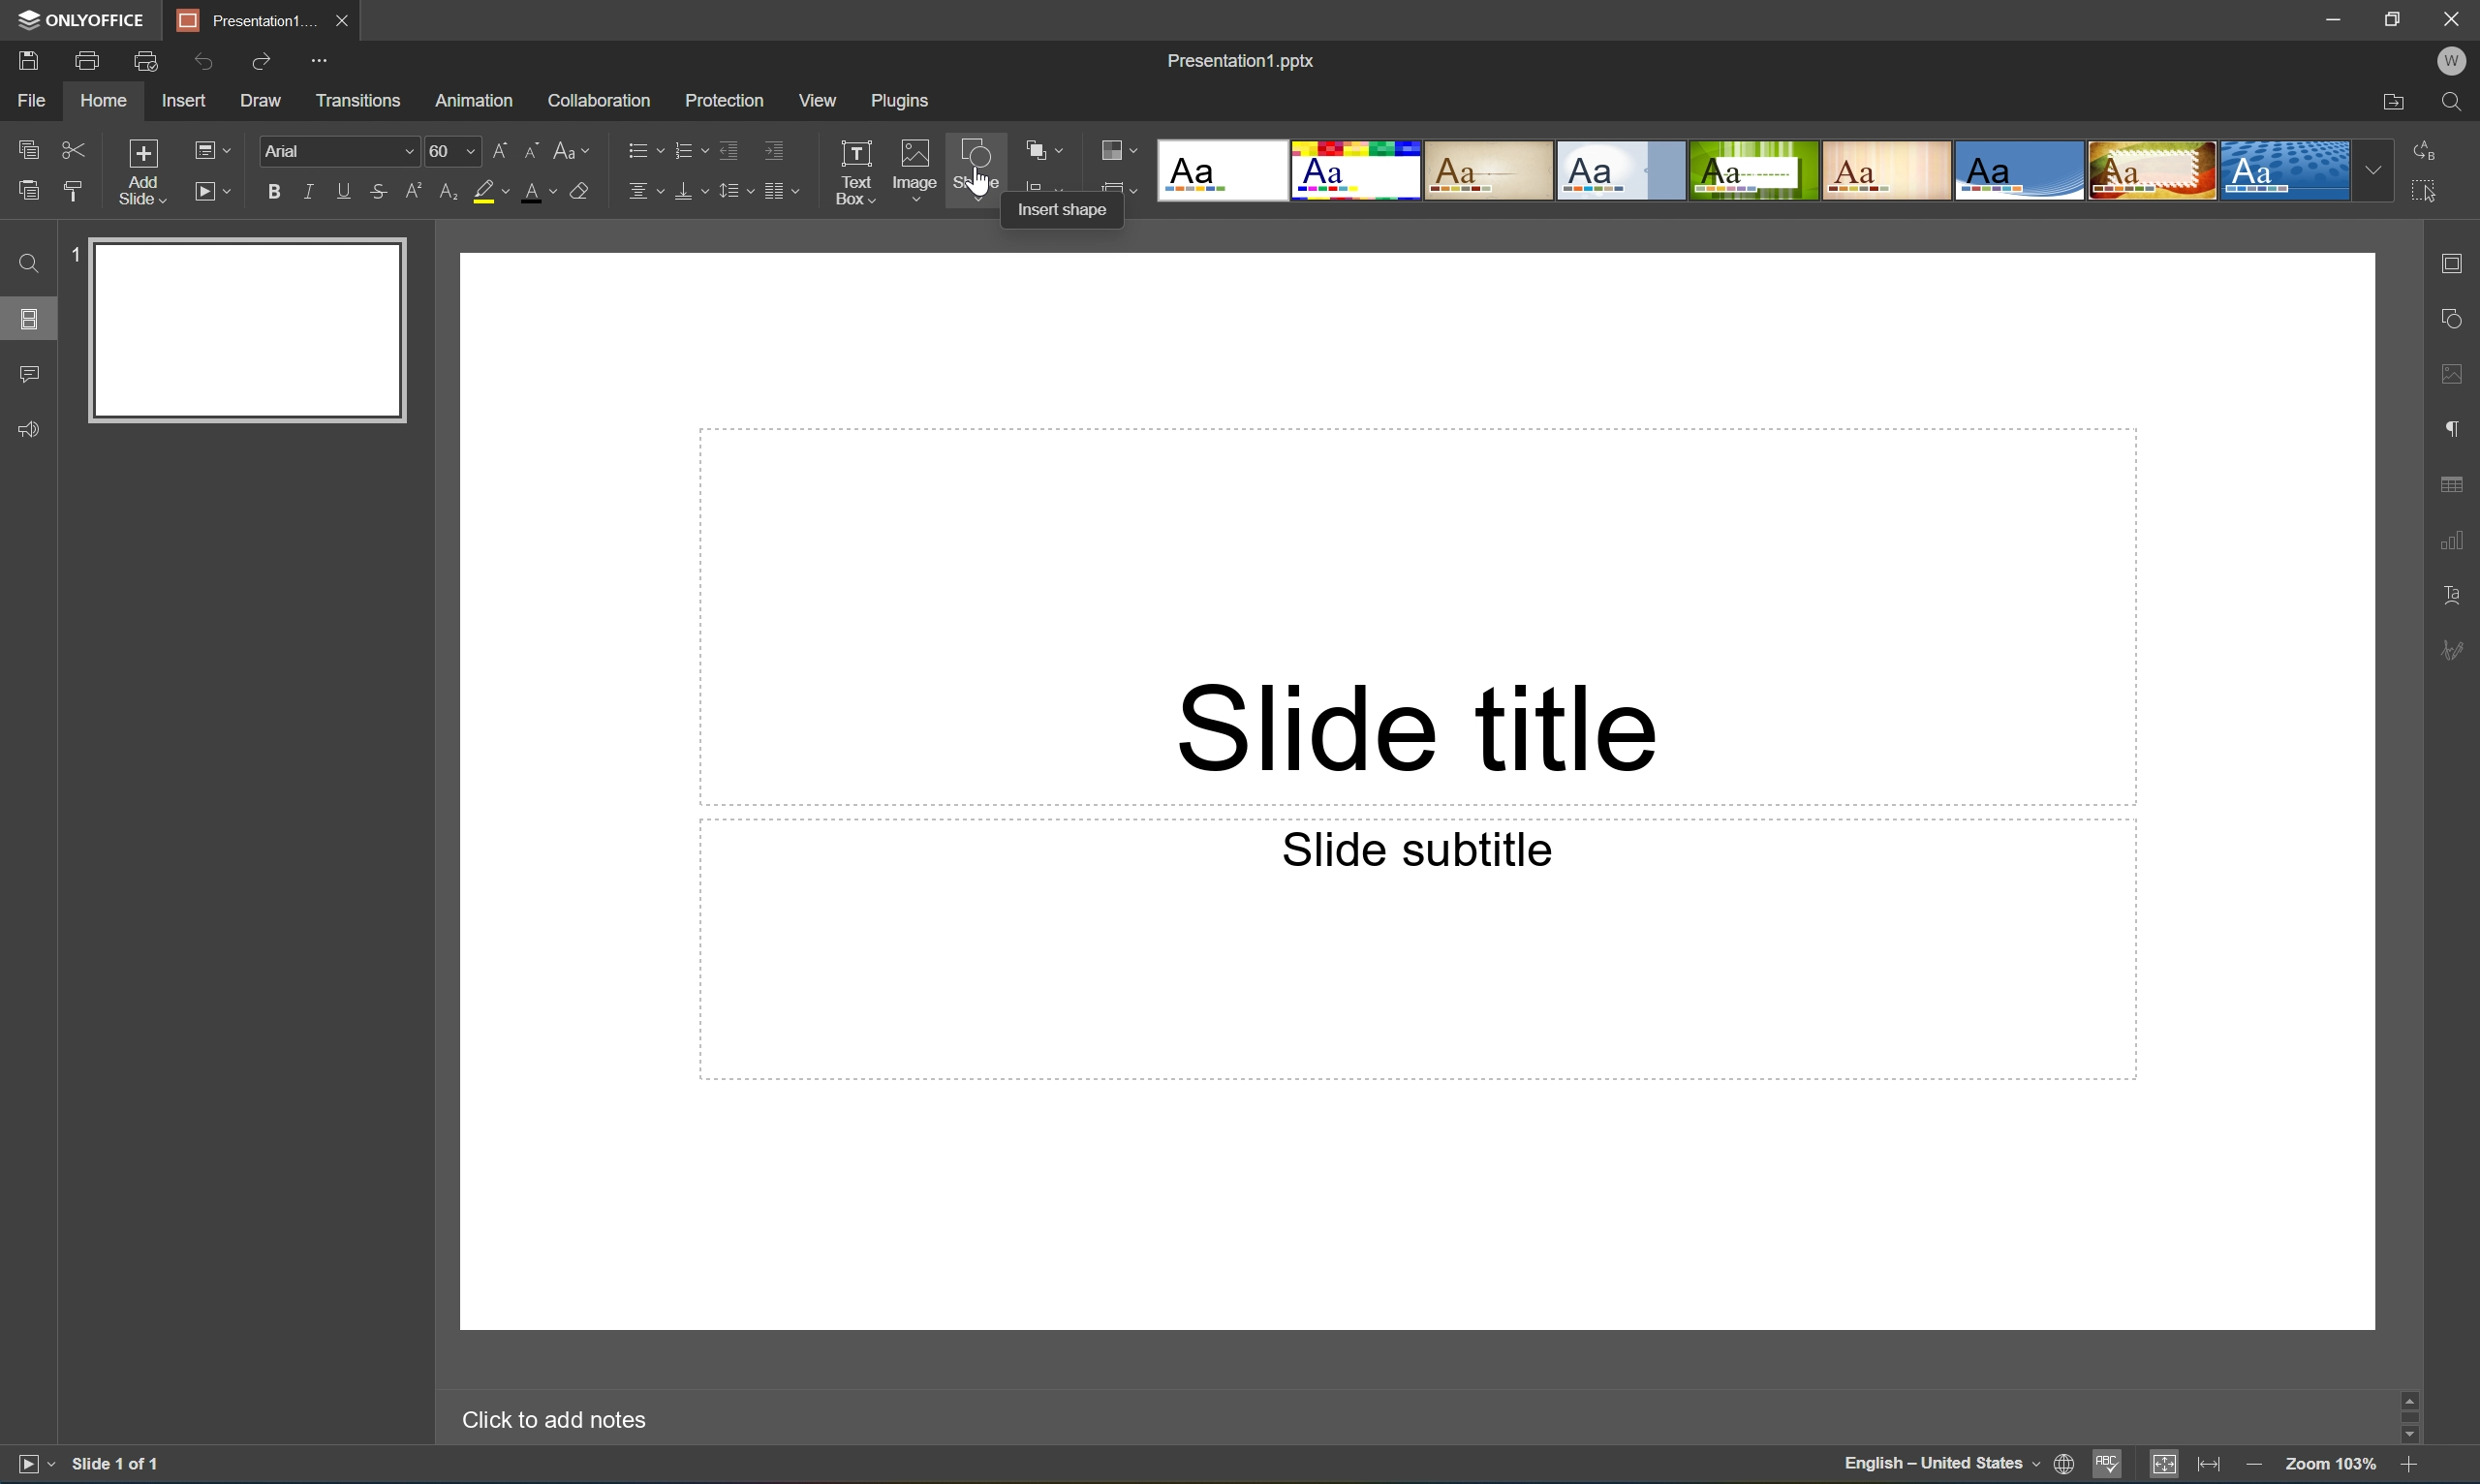  What do you see at coordinates (89, 60) in the screenshot?
I see `Print a file` at bounding box center [89, 60].